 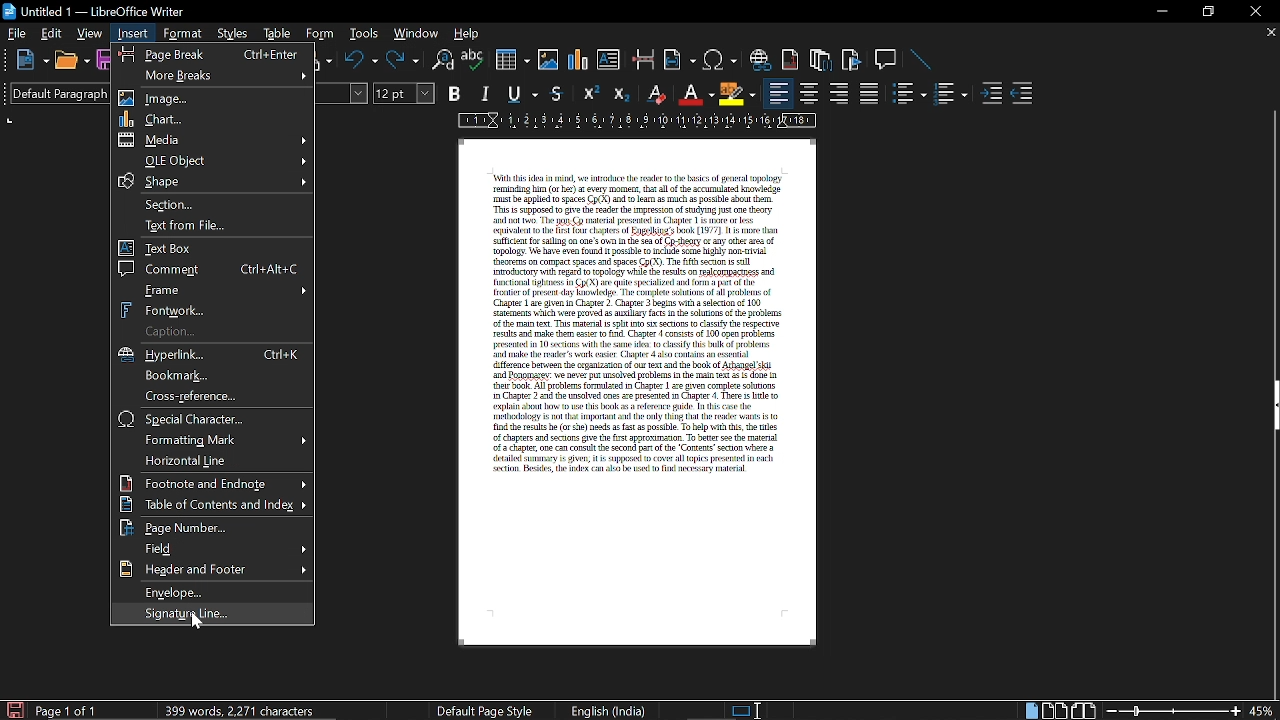 What do you see at coordinates (240, 709) in the screenshot?
I see `word and character count: 399 words. 2.271 characters` at bounding box center [240, 709].